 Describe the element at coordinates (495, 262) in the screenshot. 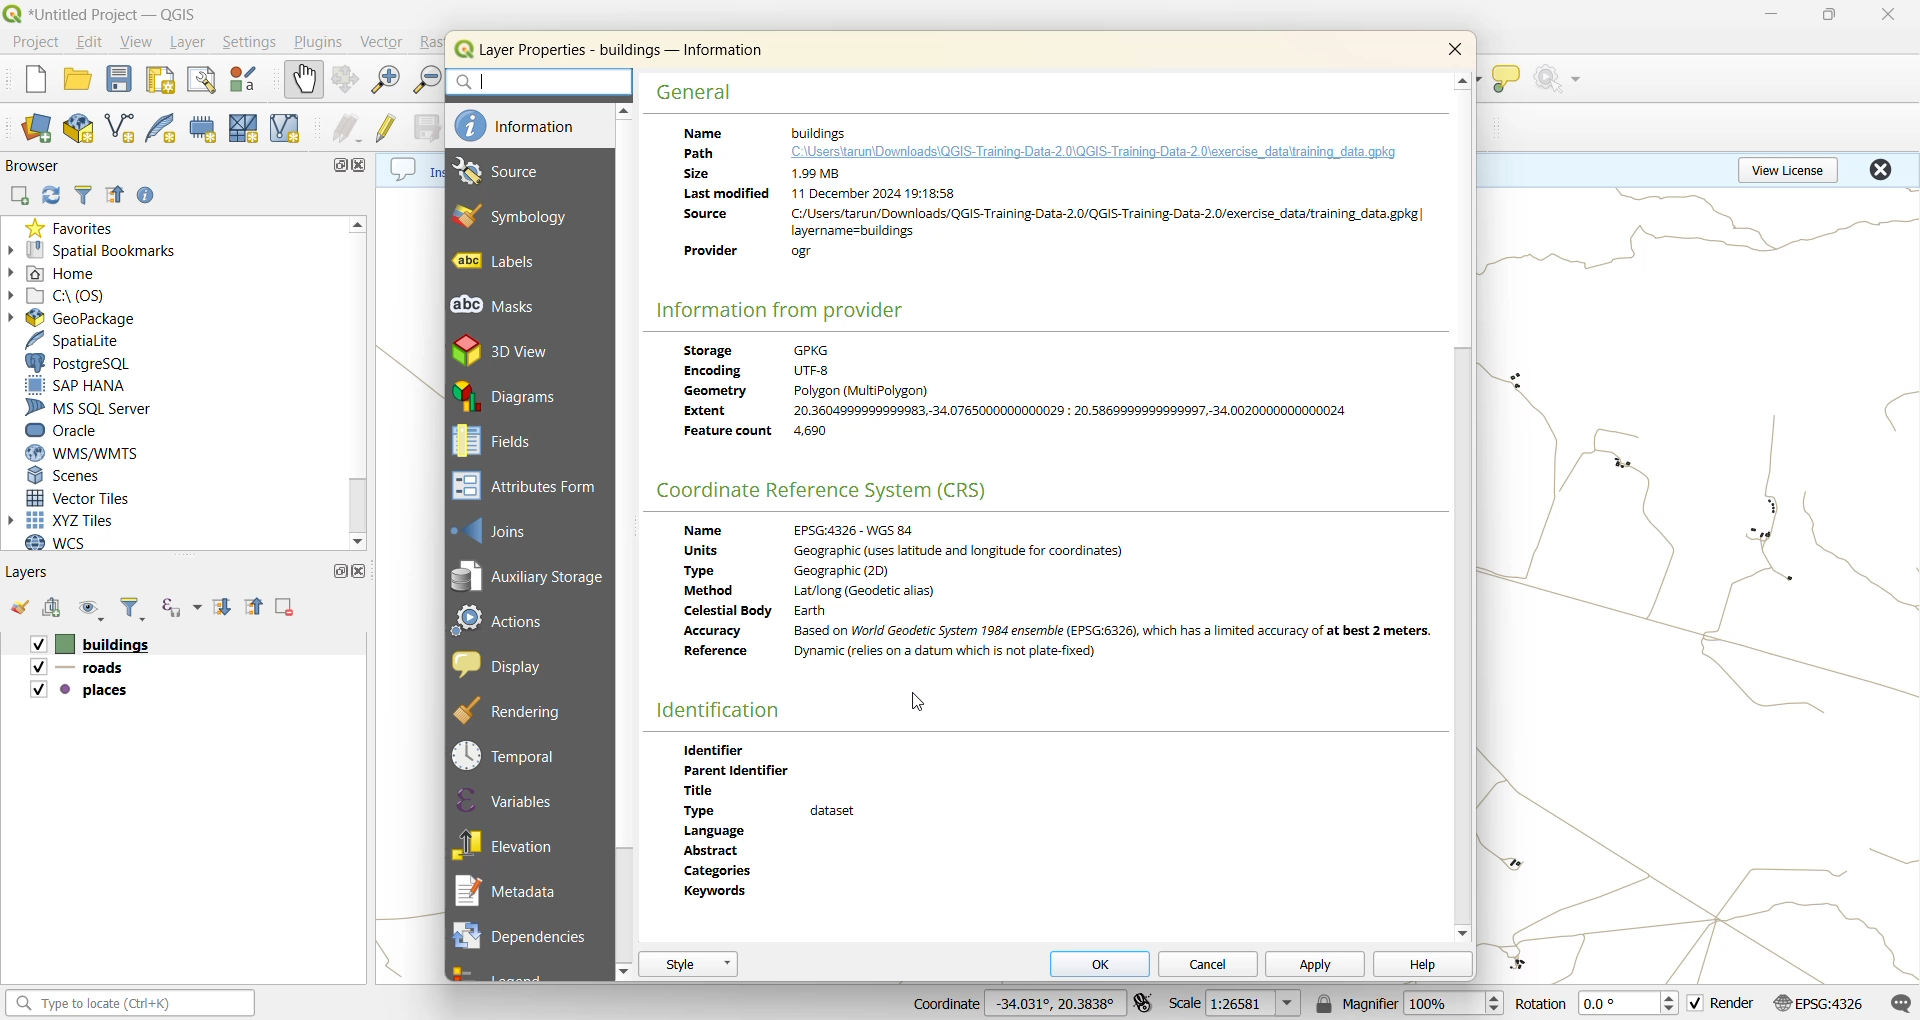

I see `labels` at that location.